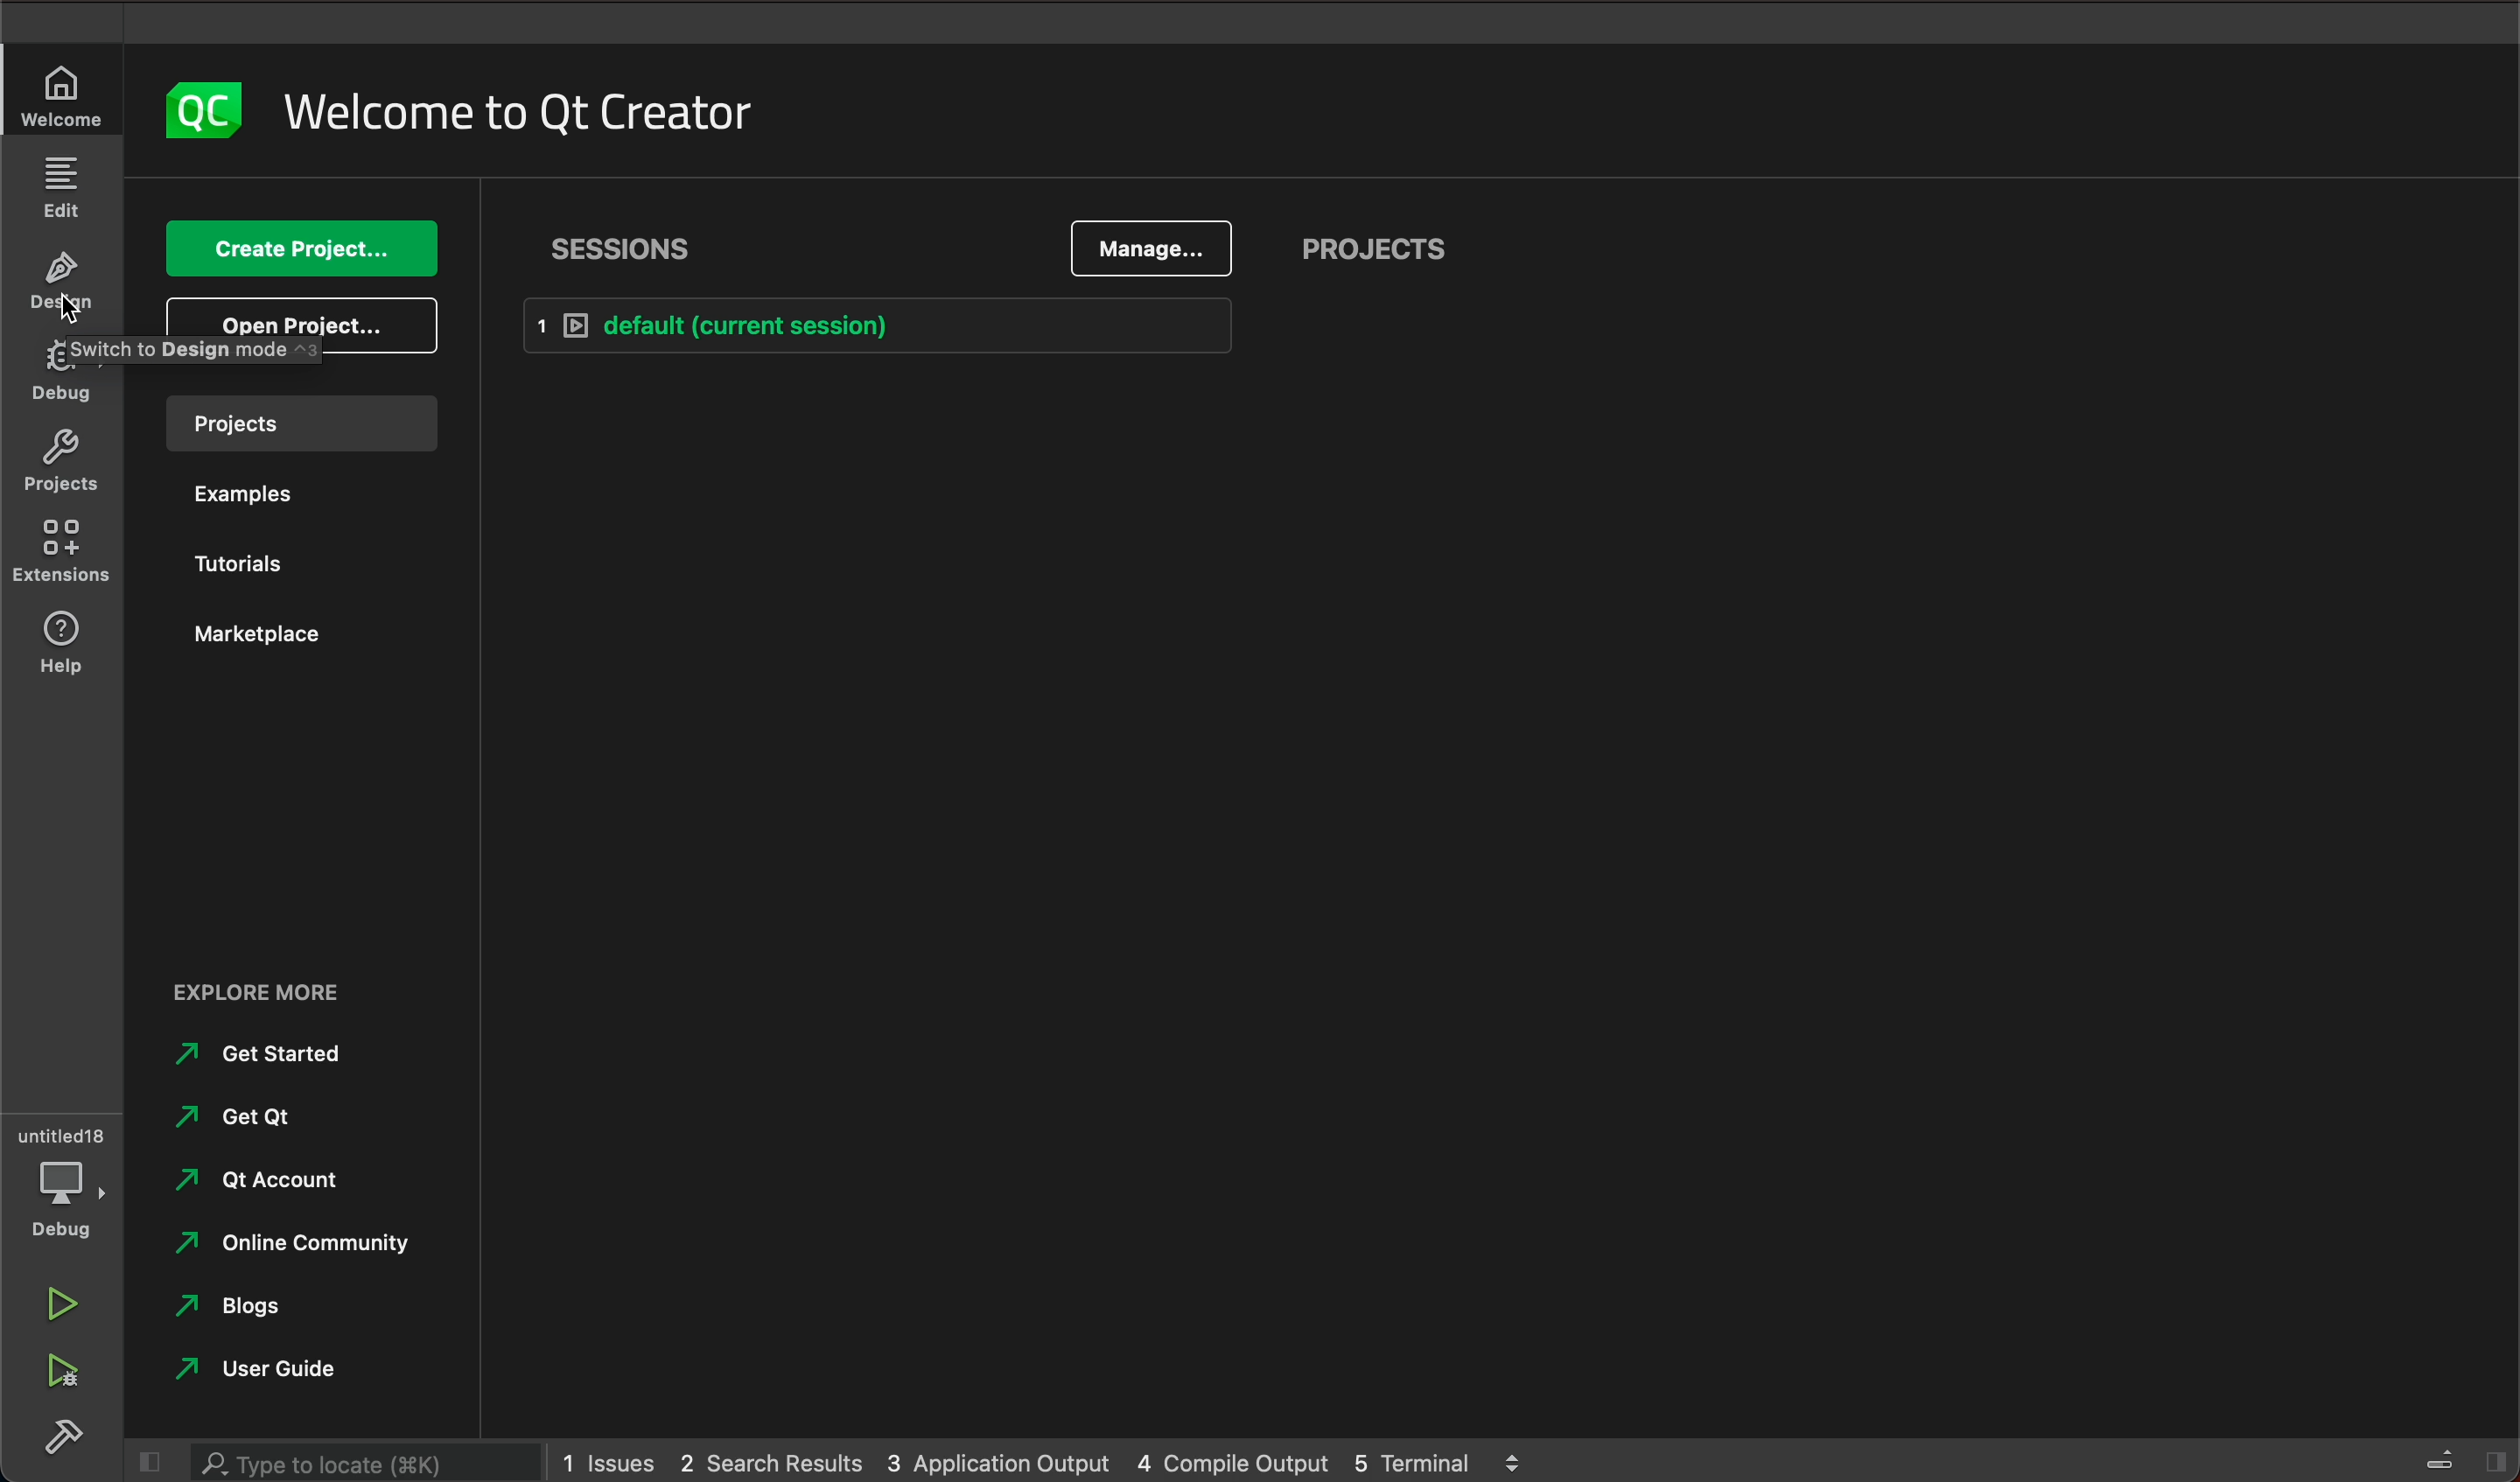 The height and width of the screenshot is (1482, 2520). I want to click on extensions, so click(65, 640).